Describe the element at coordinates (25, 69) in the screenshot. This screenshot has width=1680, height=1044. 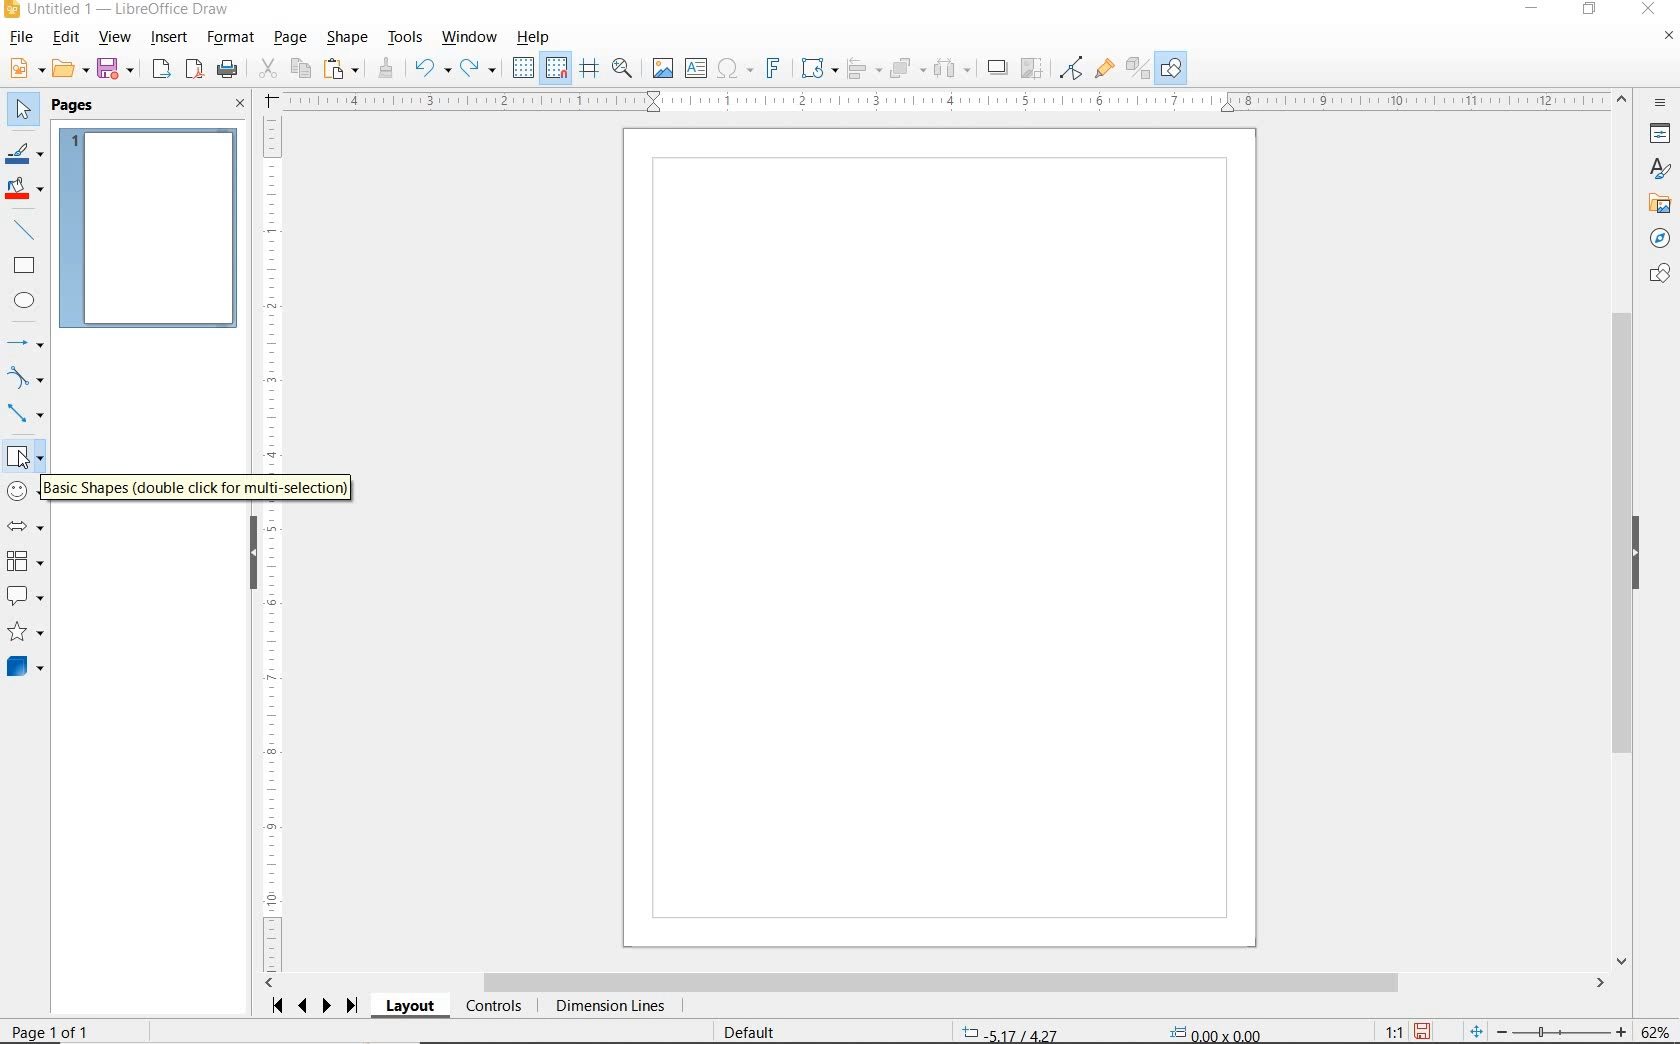
I see `NEW` at that location.